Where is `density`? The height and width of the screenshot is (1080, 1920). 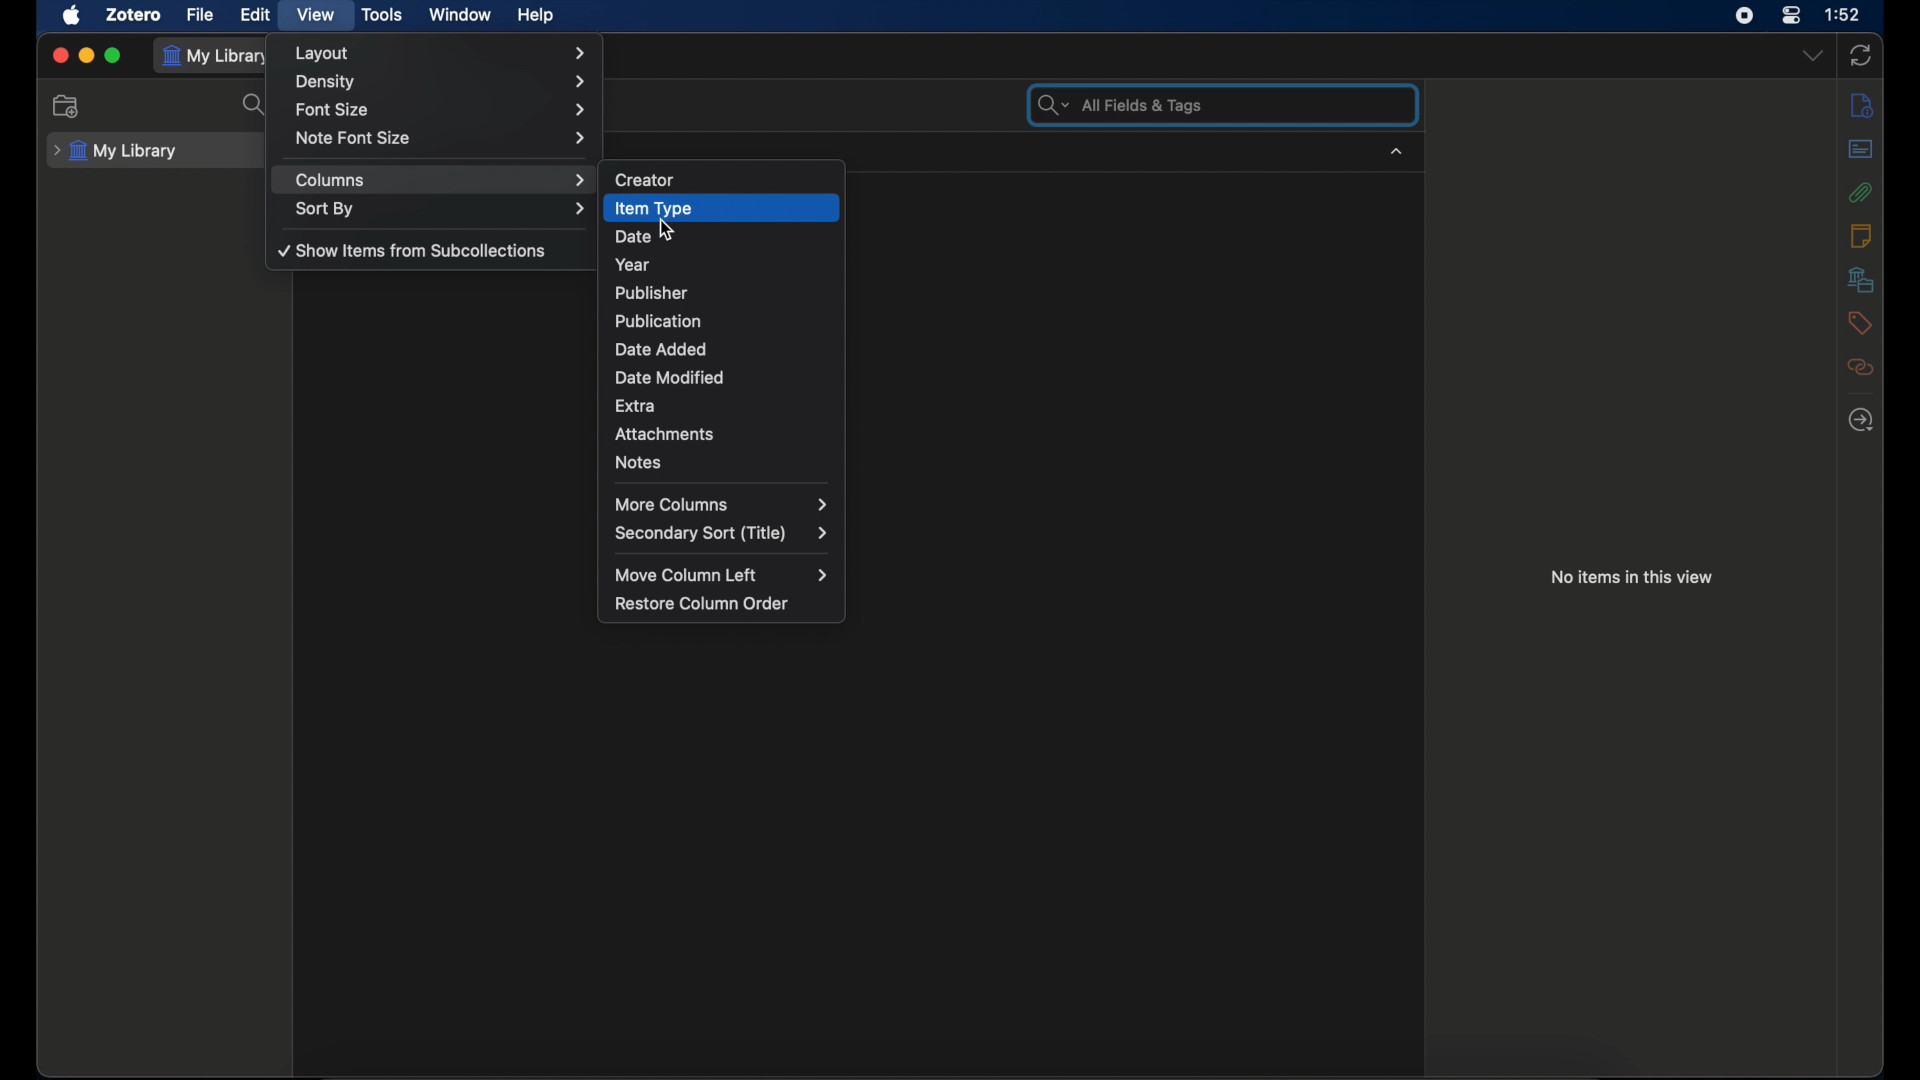
density is located at coordinates (442, 83).